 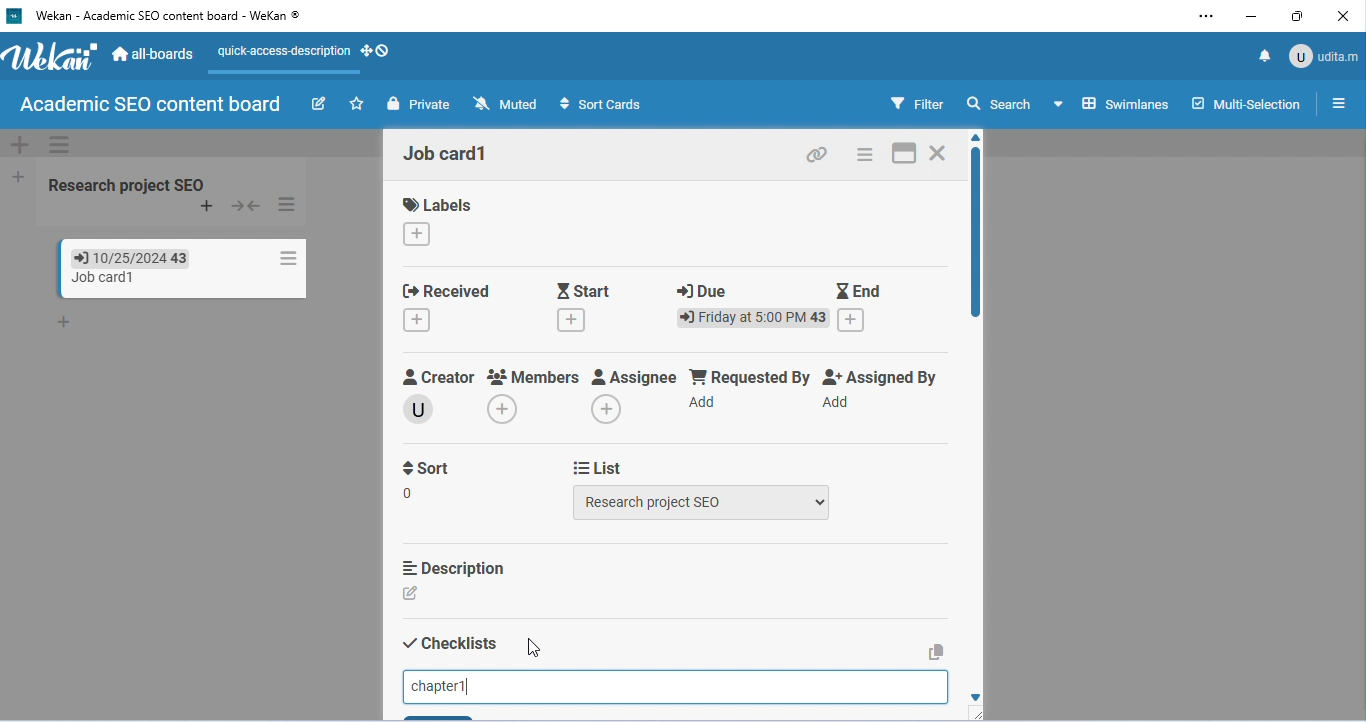 What do you see at coordinates (419, 235) in the screenshot?
I see `change the labels` at bounding box center [419, 235].